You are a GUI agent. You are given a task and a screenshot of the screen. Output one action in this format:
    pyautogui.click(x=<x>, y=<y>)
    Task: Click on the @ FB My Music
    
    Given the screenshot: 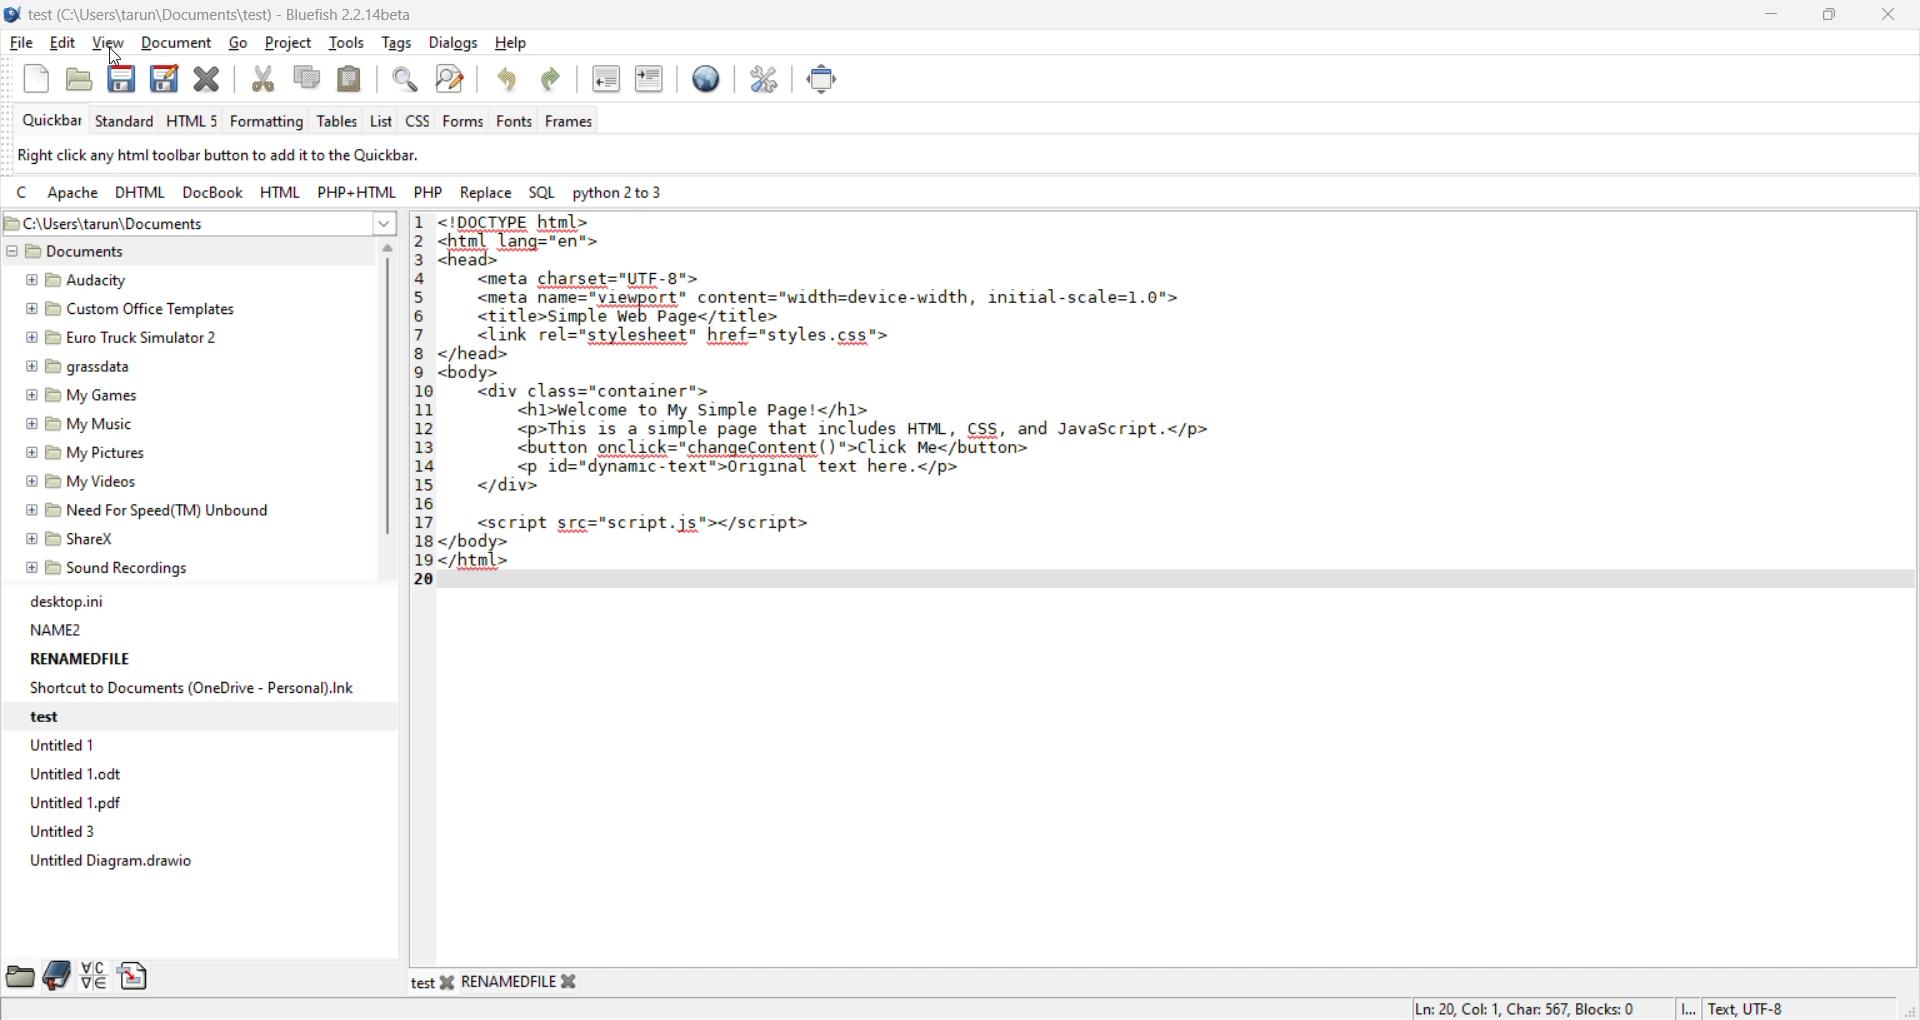 What is the action you would take?
    pyautogui.click(x=79, y=424)
    